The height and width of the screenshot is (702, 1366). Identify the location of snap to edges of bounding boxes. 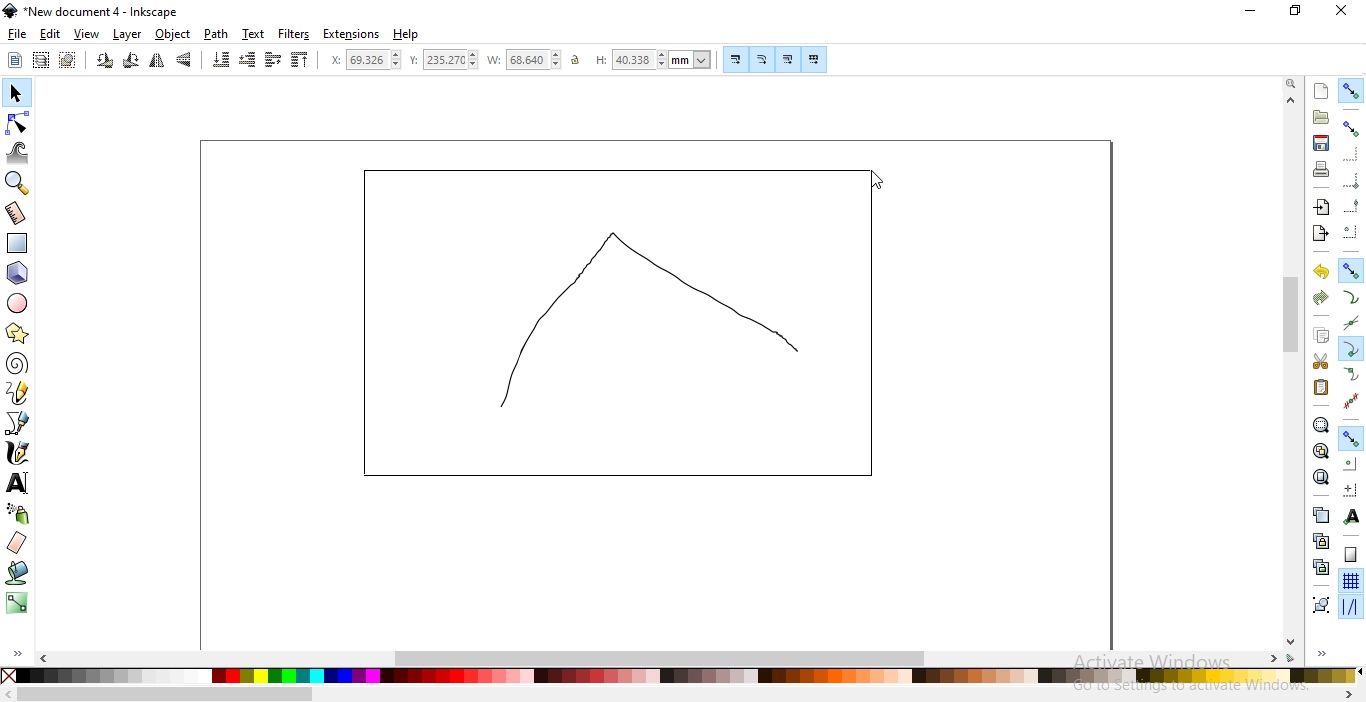
(1349, 155).